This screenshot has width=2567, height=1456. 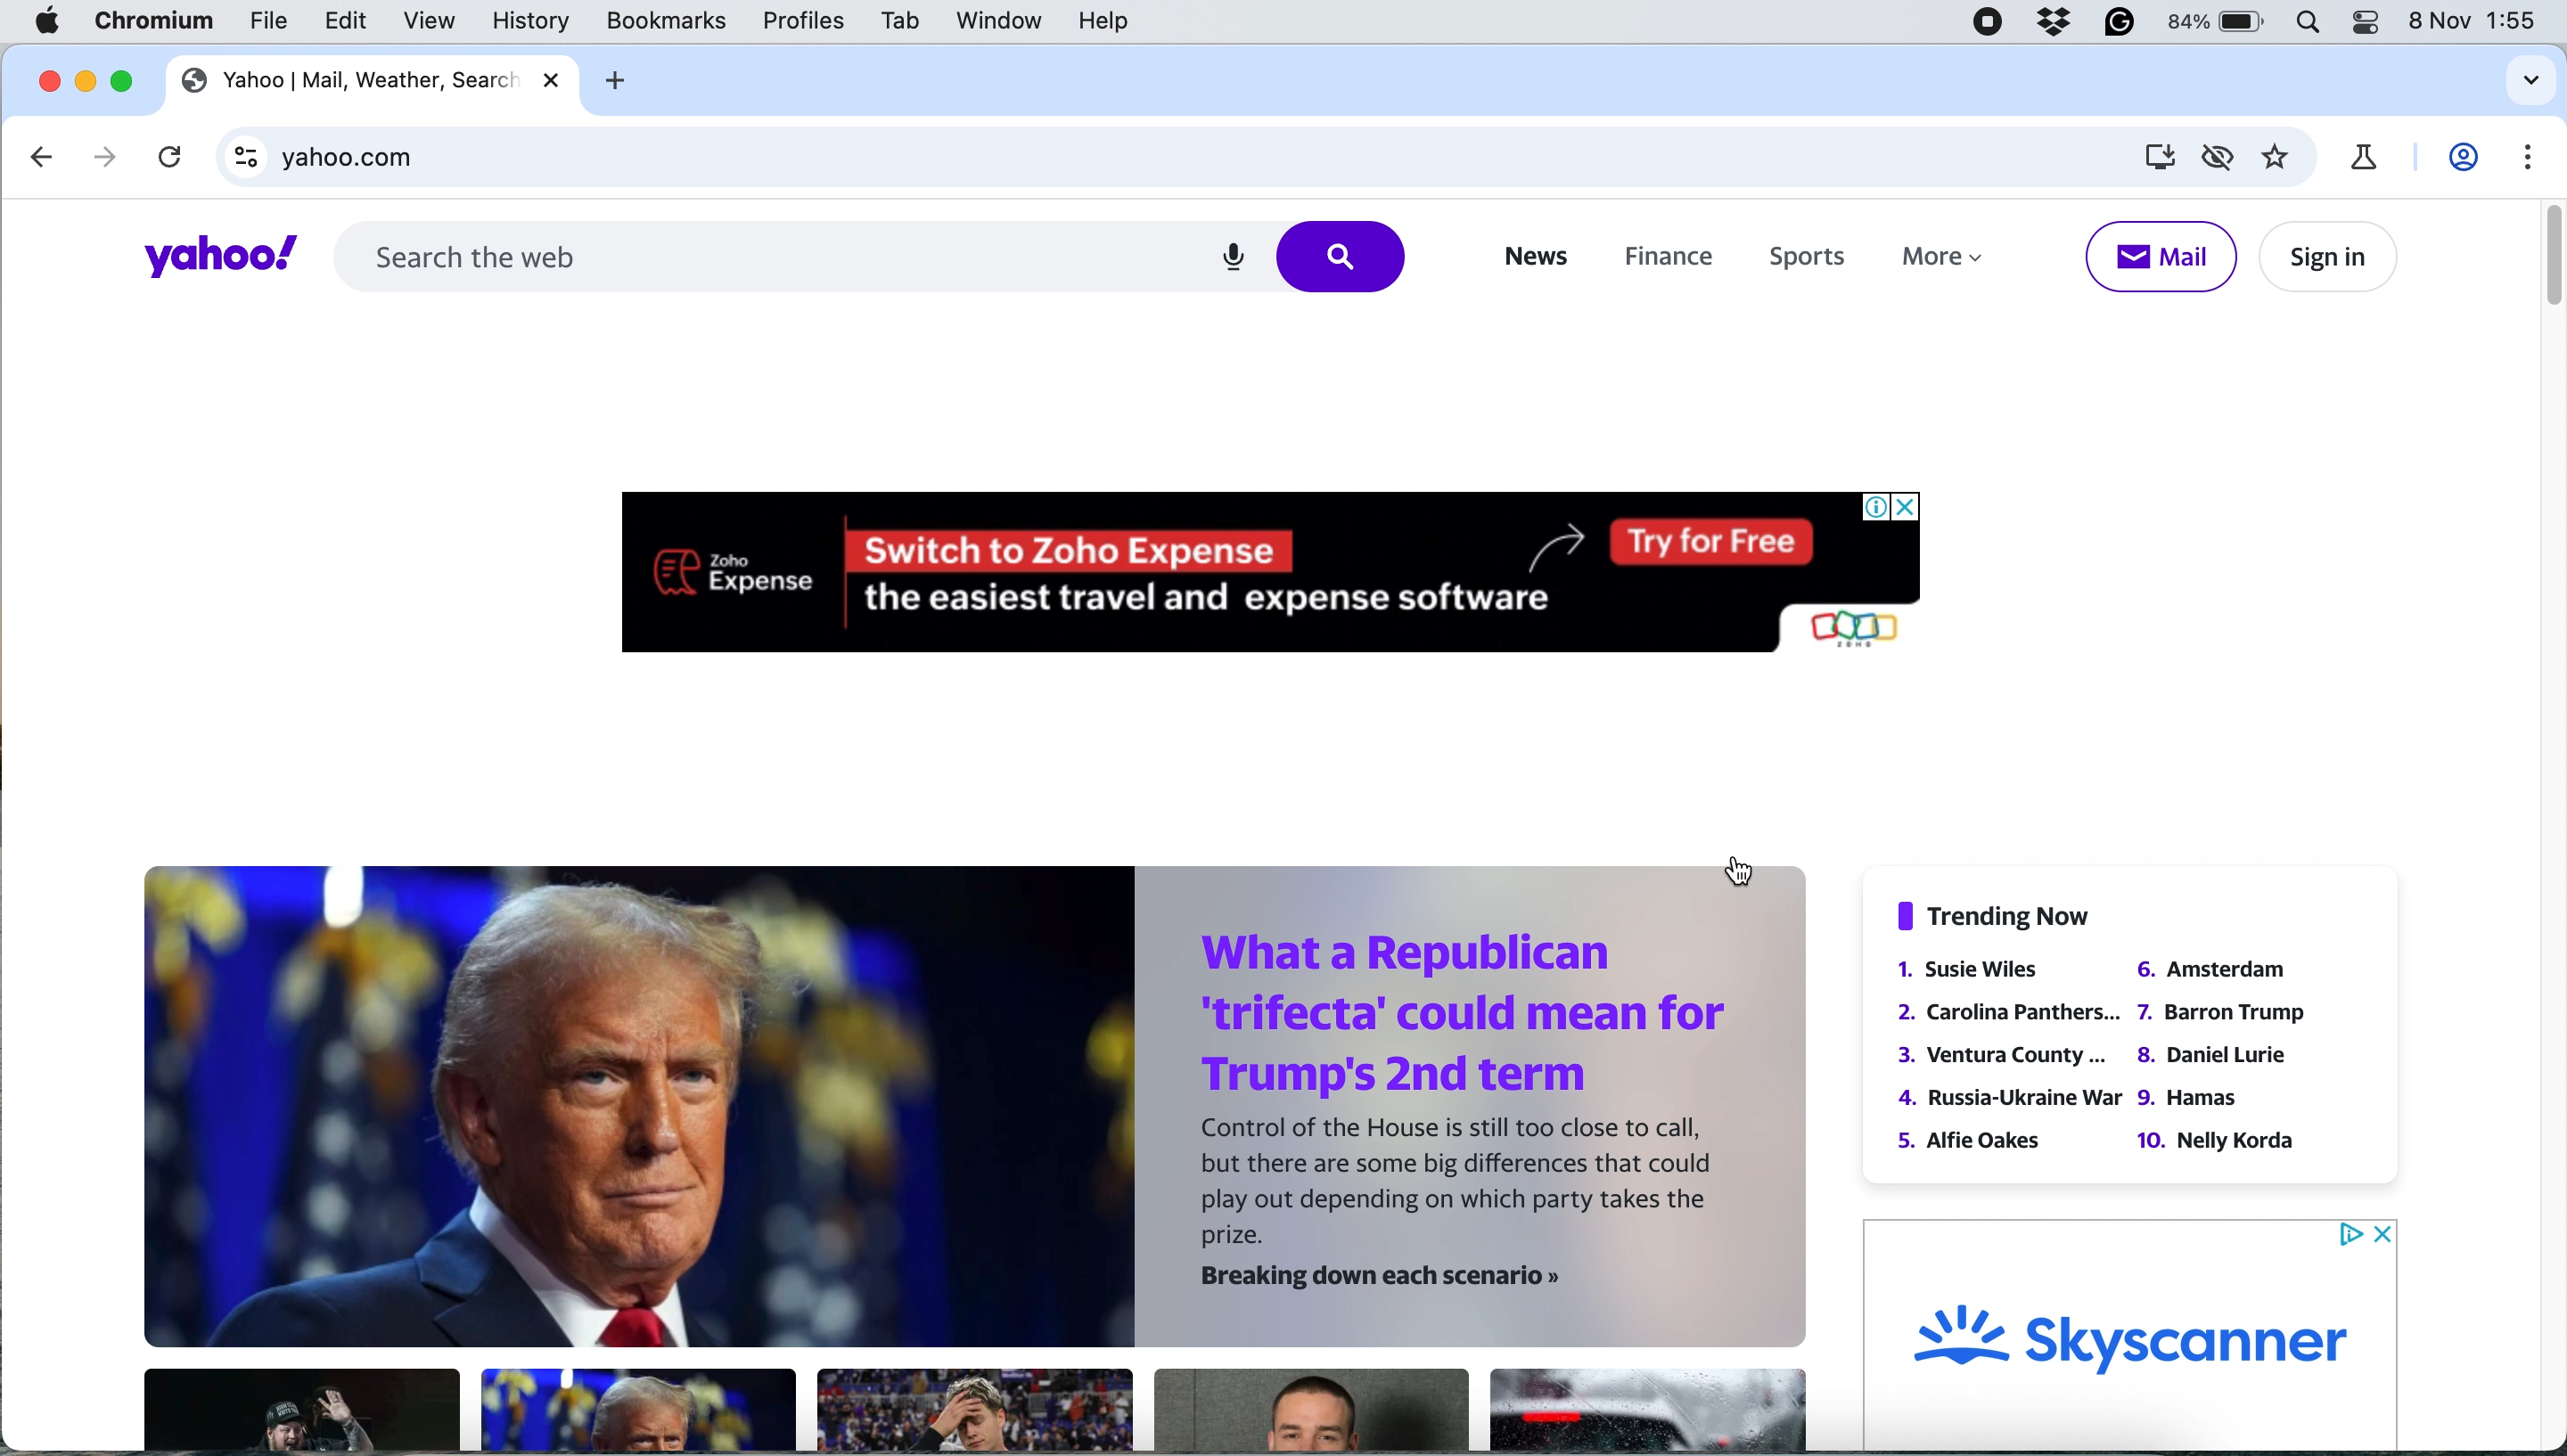 What do you see at coordinates (2364, 24) in the screenshot?
I see `control center` at bounding box center [2364, 24].